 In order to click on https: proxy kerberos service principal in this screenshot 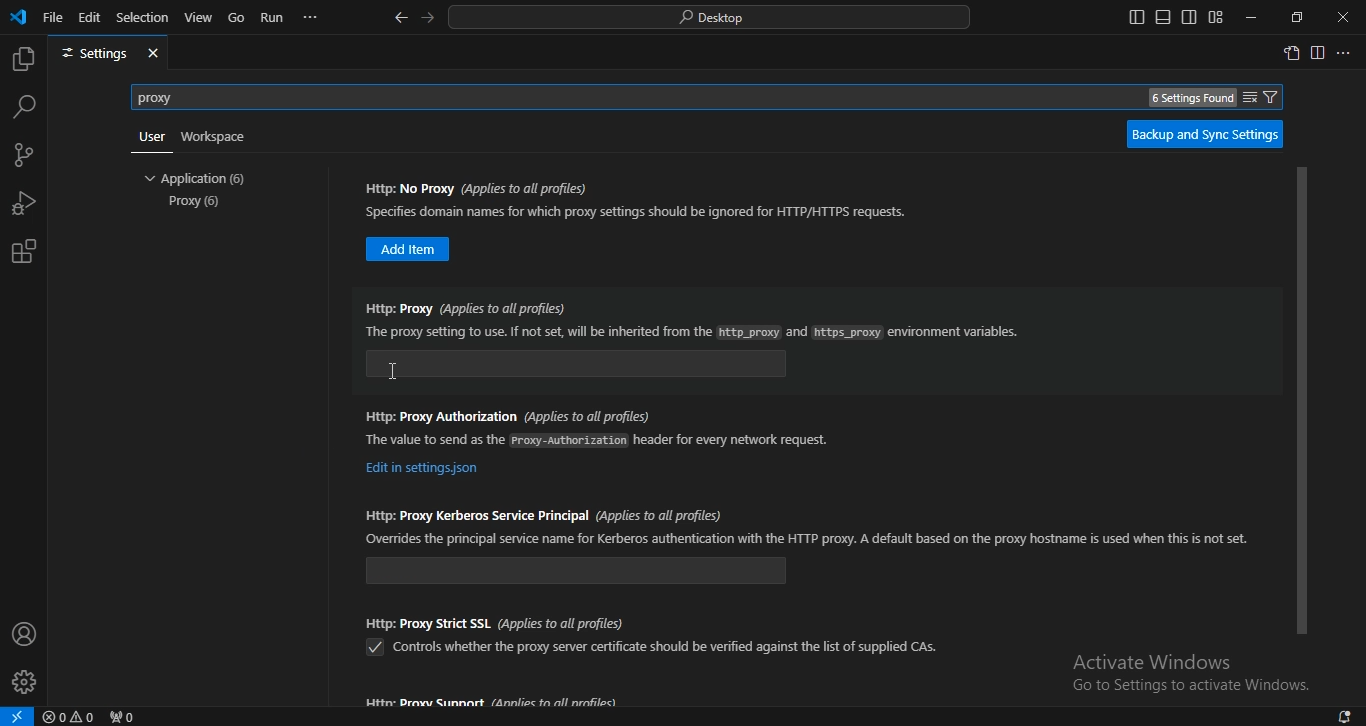, I will do `click(543, 512)`.